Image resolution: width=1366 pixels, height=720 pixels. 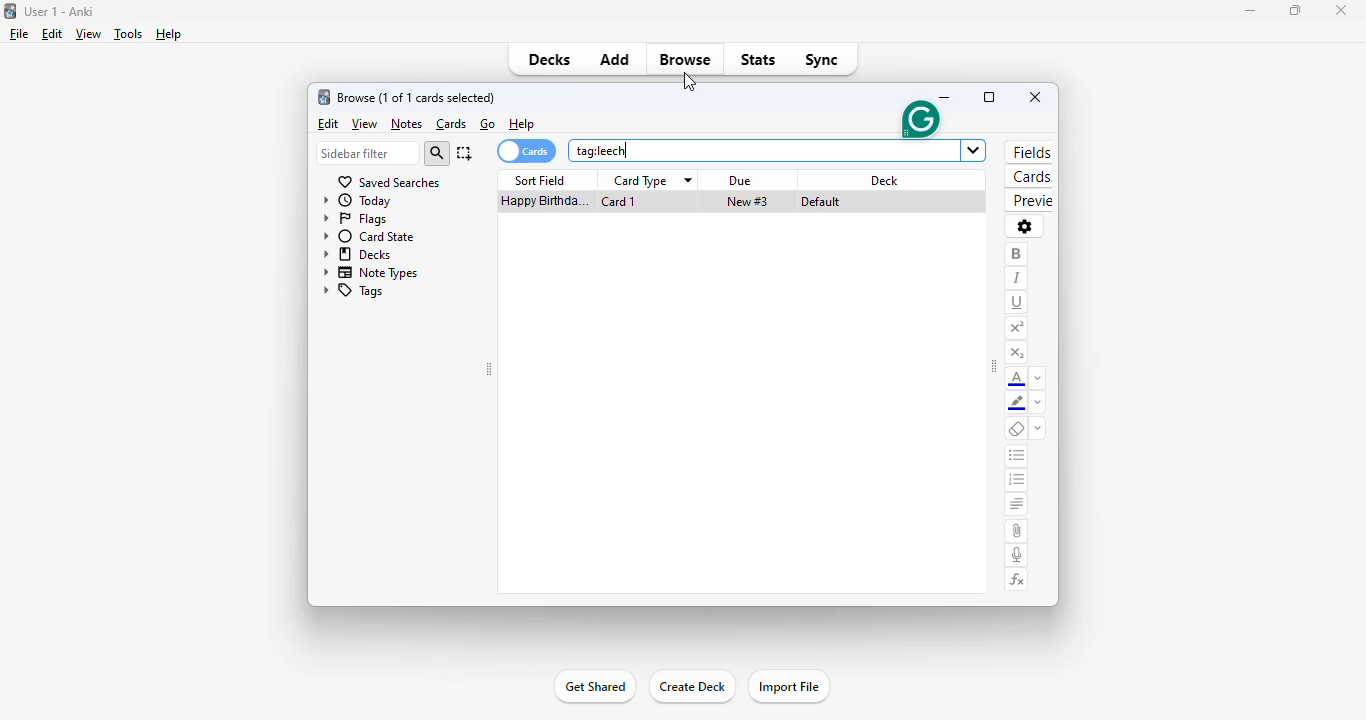 What do you see at coordinates (540, 179) in the screenshot?
I see `sort field` at bounding box center [540, 179].